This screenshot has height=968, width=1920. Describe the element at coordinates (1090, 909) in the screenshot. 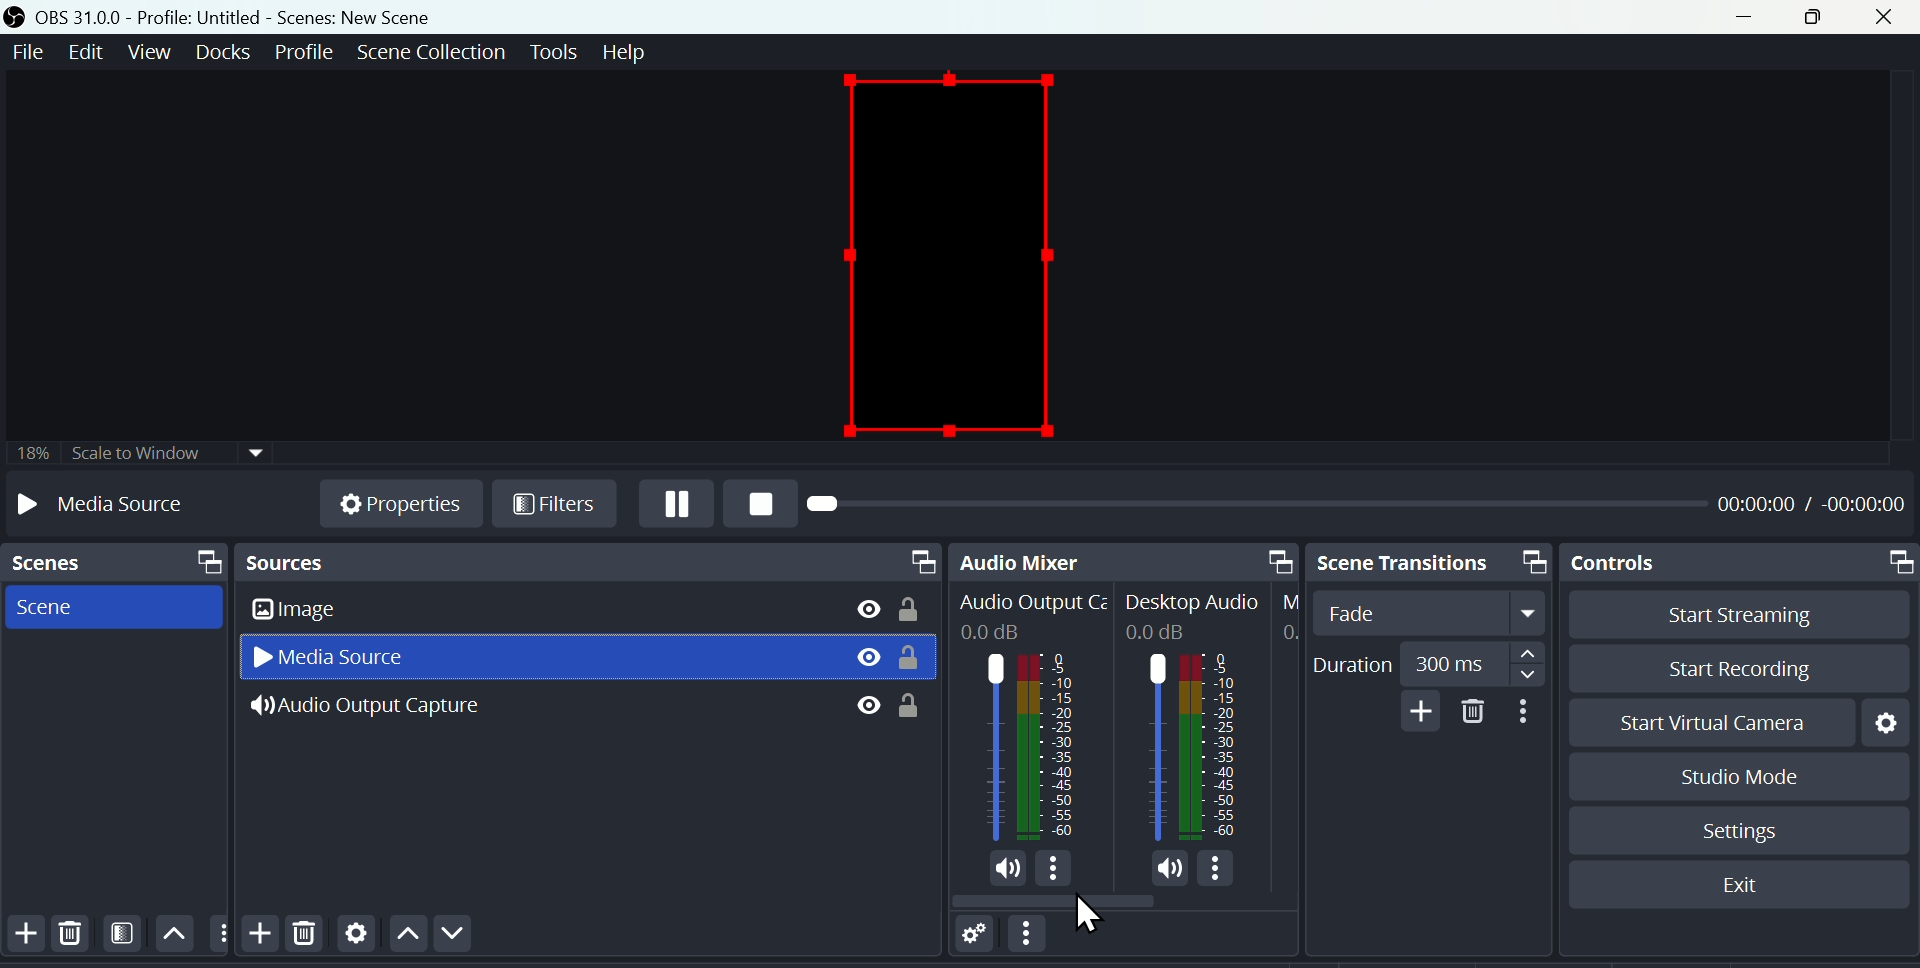

I see `Cursar` at that location.